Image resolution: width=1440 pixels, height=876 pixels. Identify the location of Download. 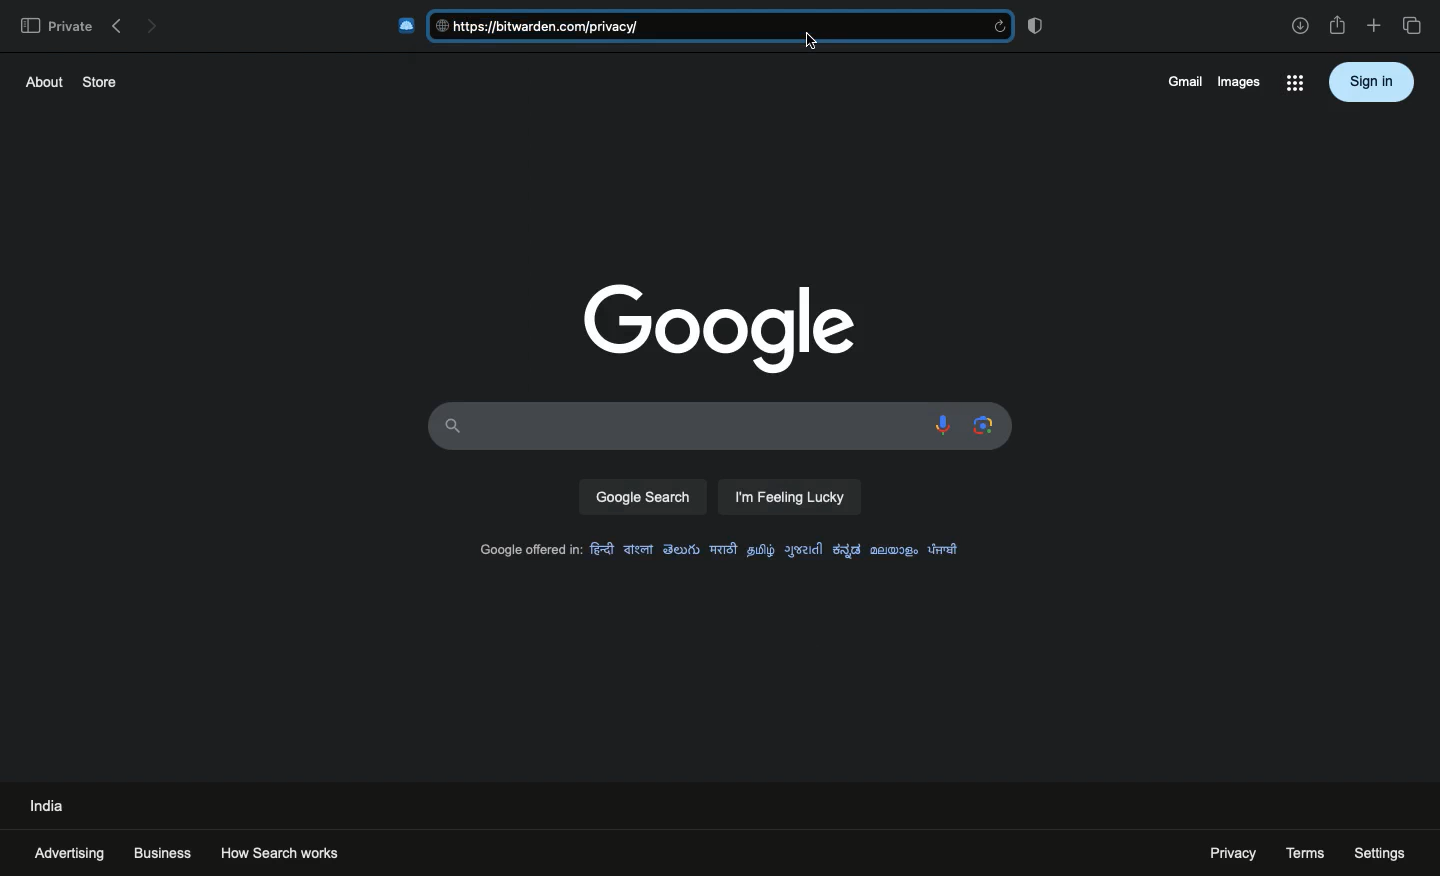
(1300, 26).